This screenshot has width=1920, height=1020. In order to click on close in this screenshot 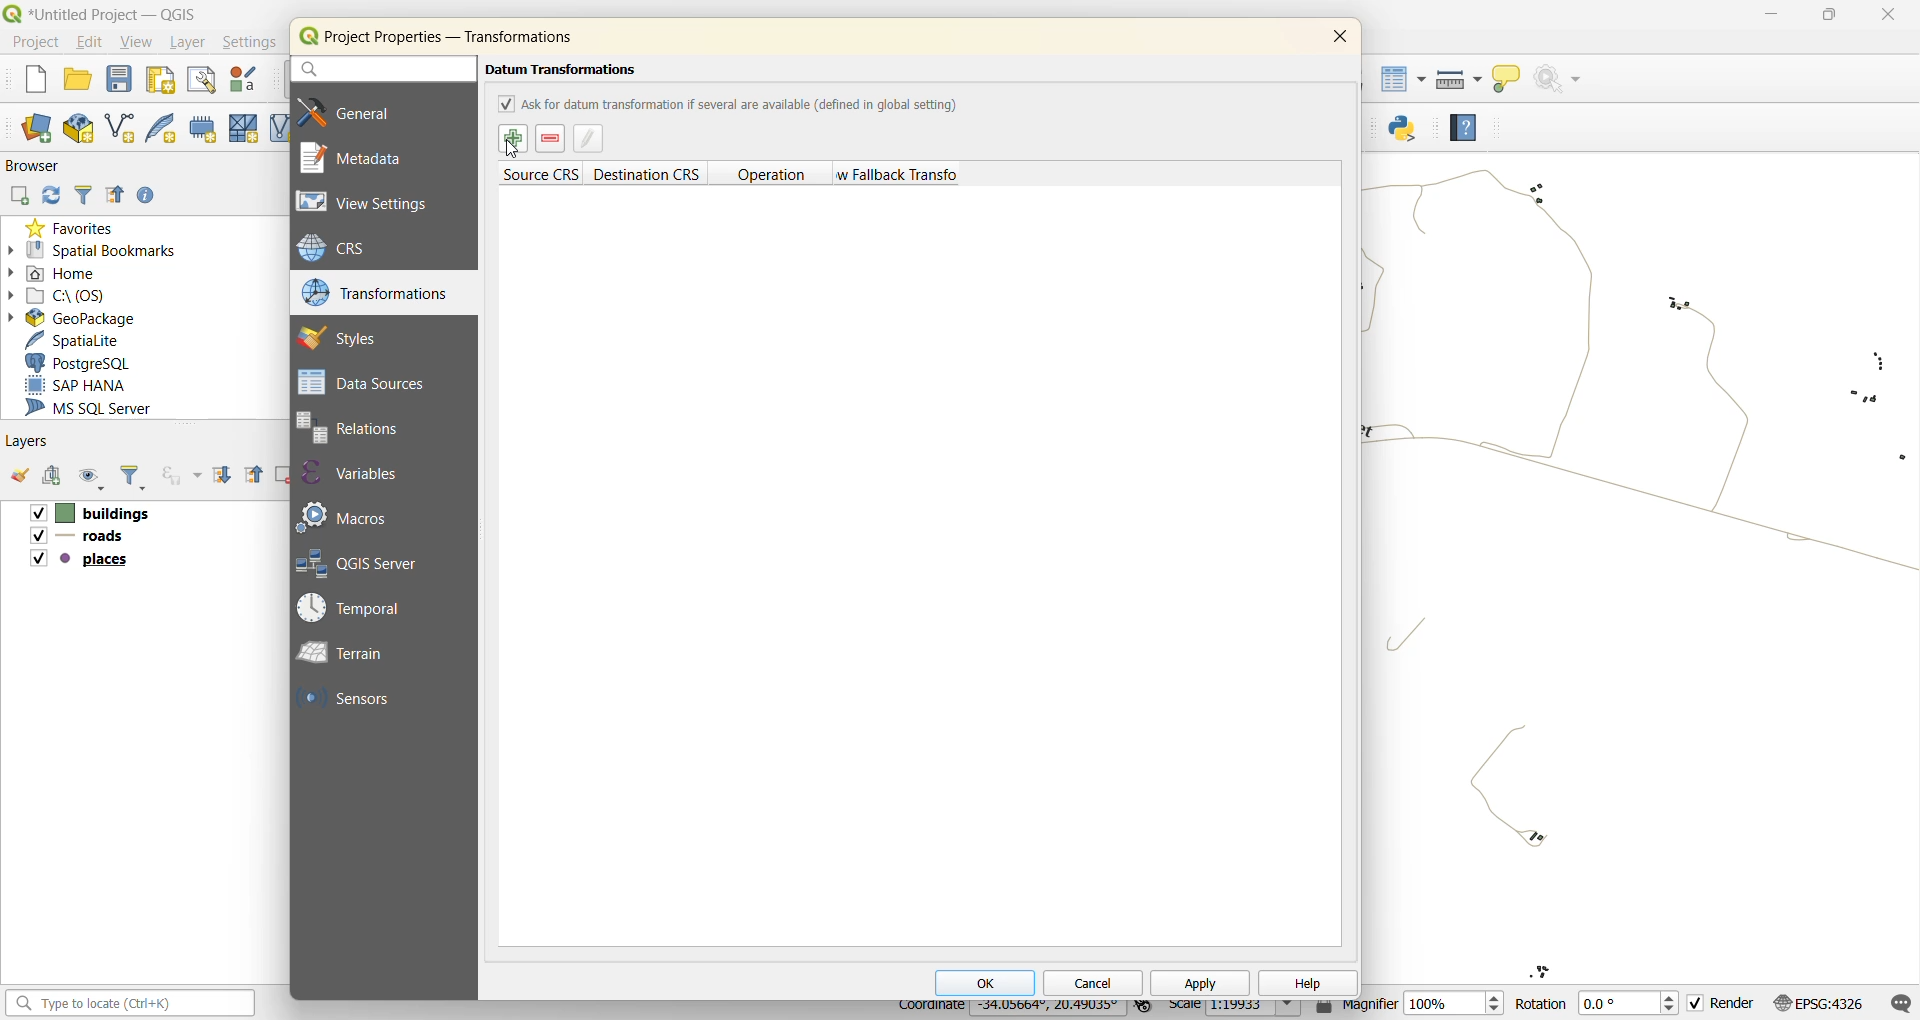, I will do `click(1340, 38)`.